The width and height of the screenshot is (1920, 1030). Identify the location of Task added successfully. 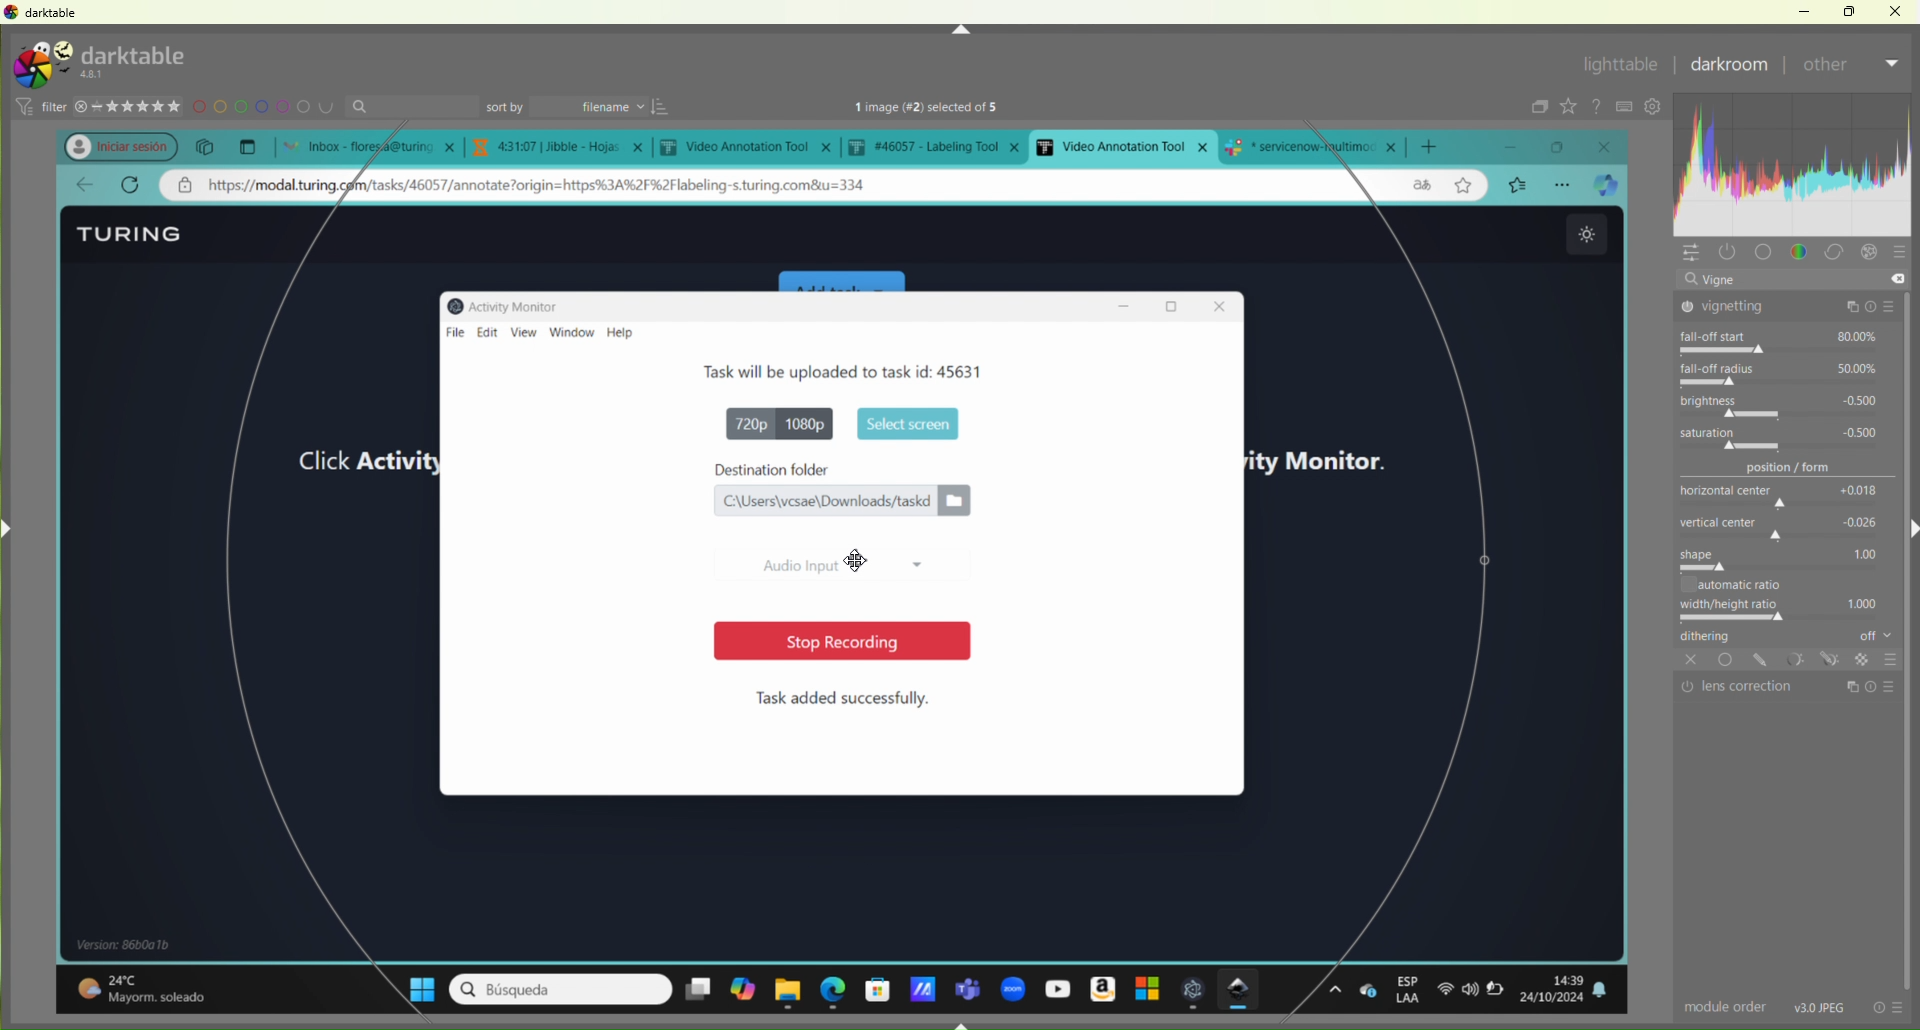
(844, 698).